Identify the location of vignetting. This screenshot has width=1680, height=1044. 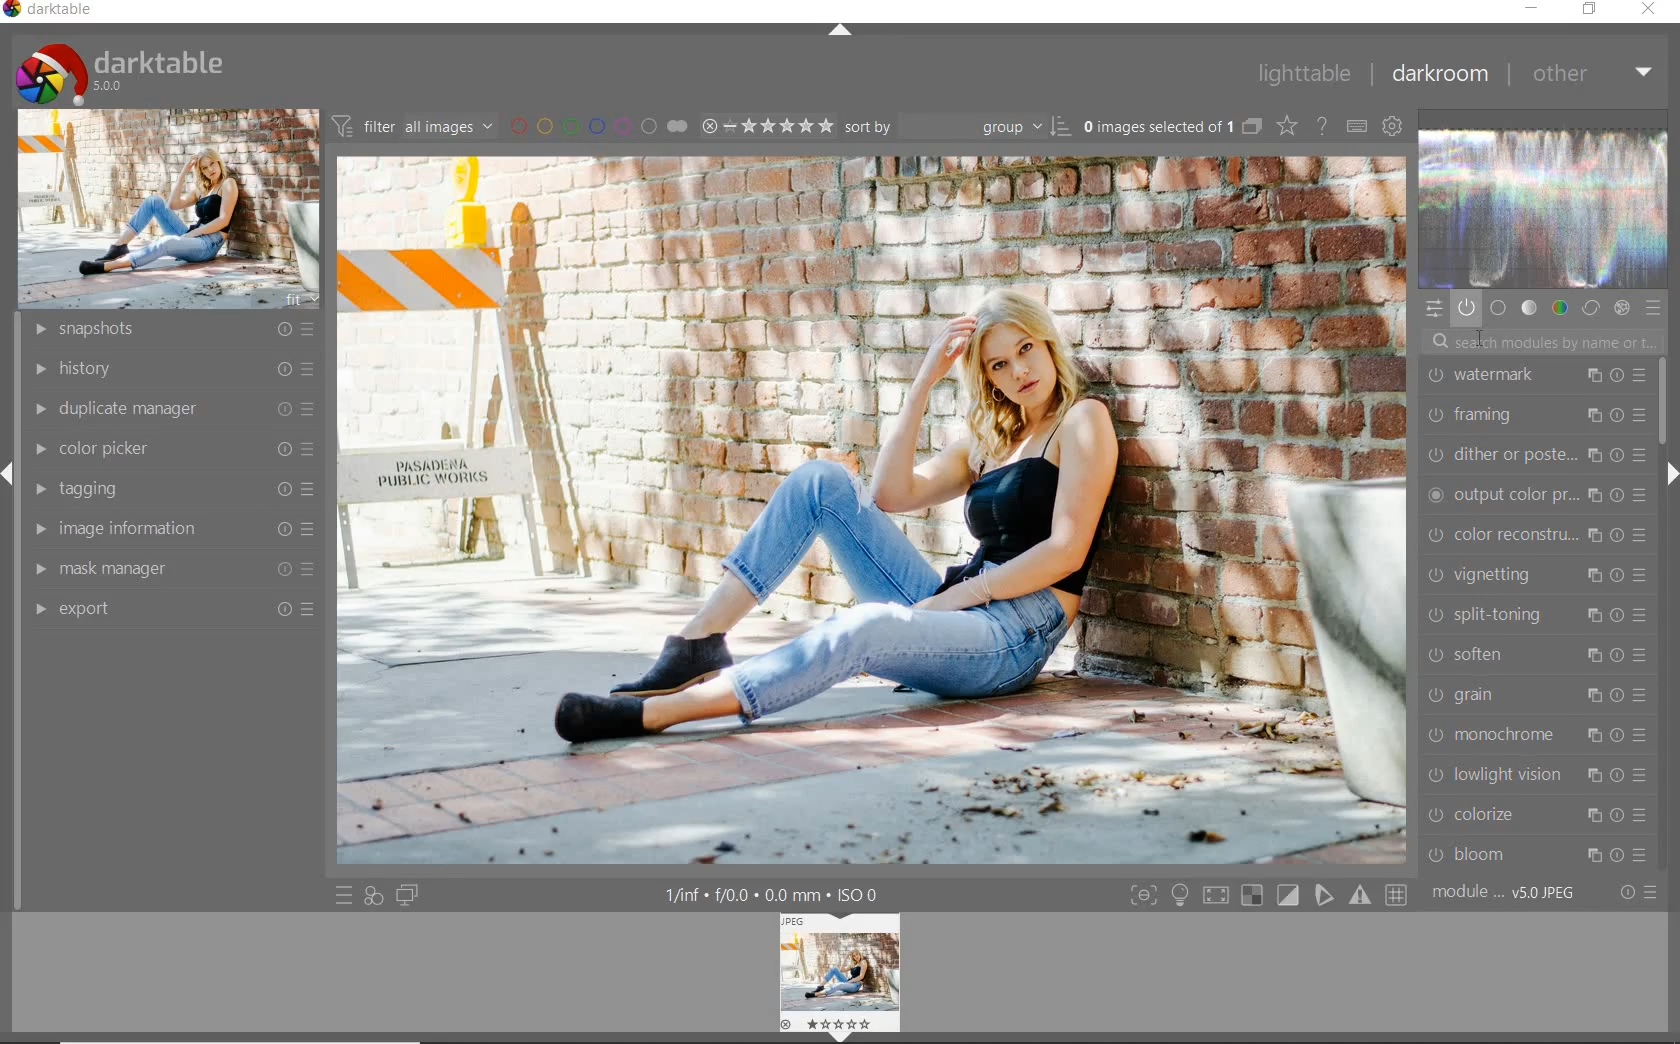
(1537, 578).